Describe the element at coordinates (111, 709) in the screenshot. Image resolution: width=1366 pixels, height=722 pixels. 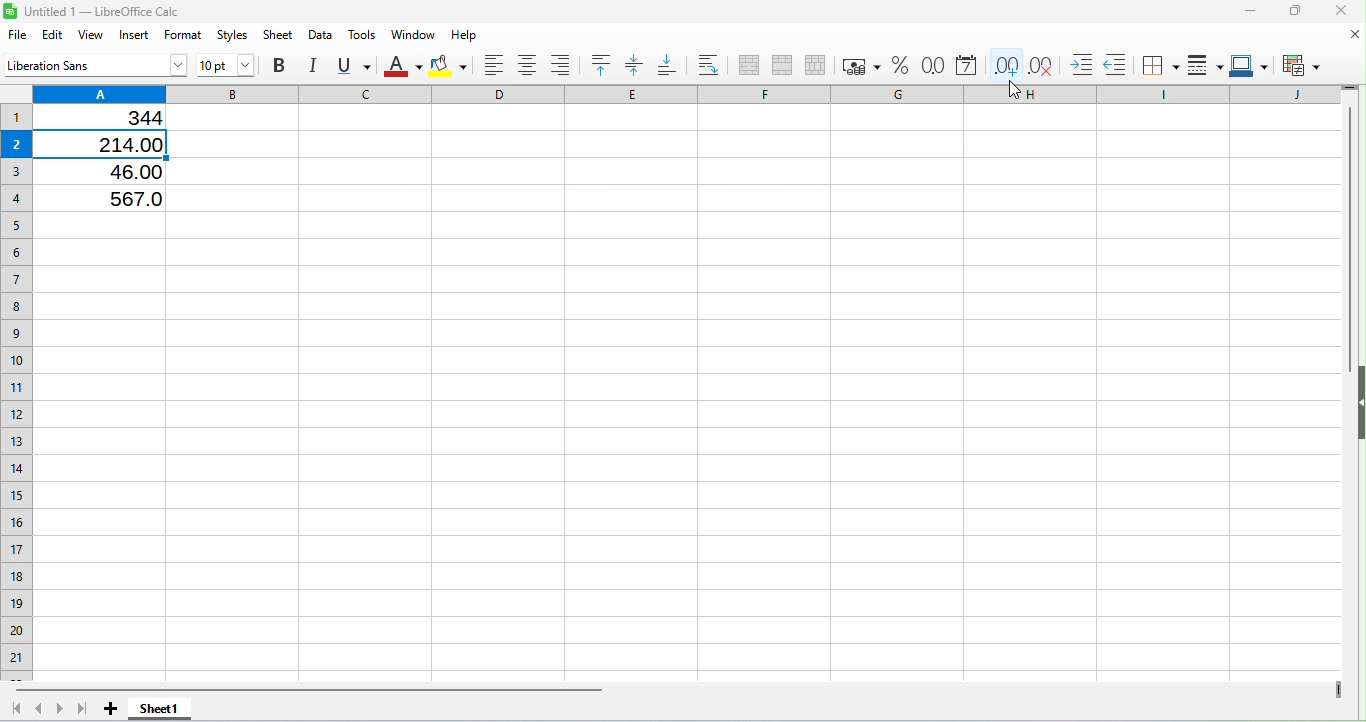
I see `Add new sheet` at that location.